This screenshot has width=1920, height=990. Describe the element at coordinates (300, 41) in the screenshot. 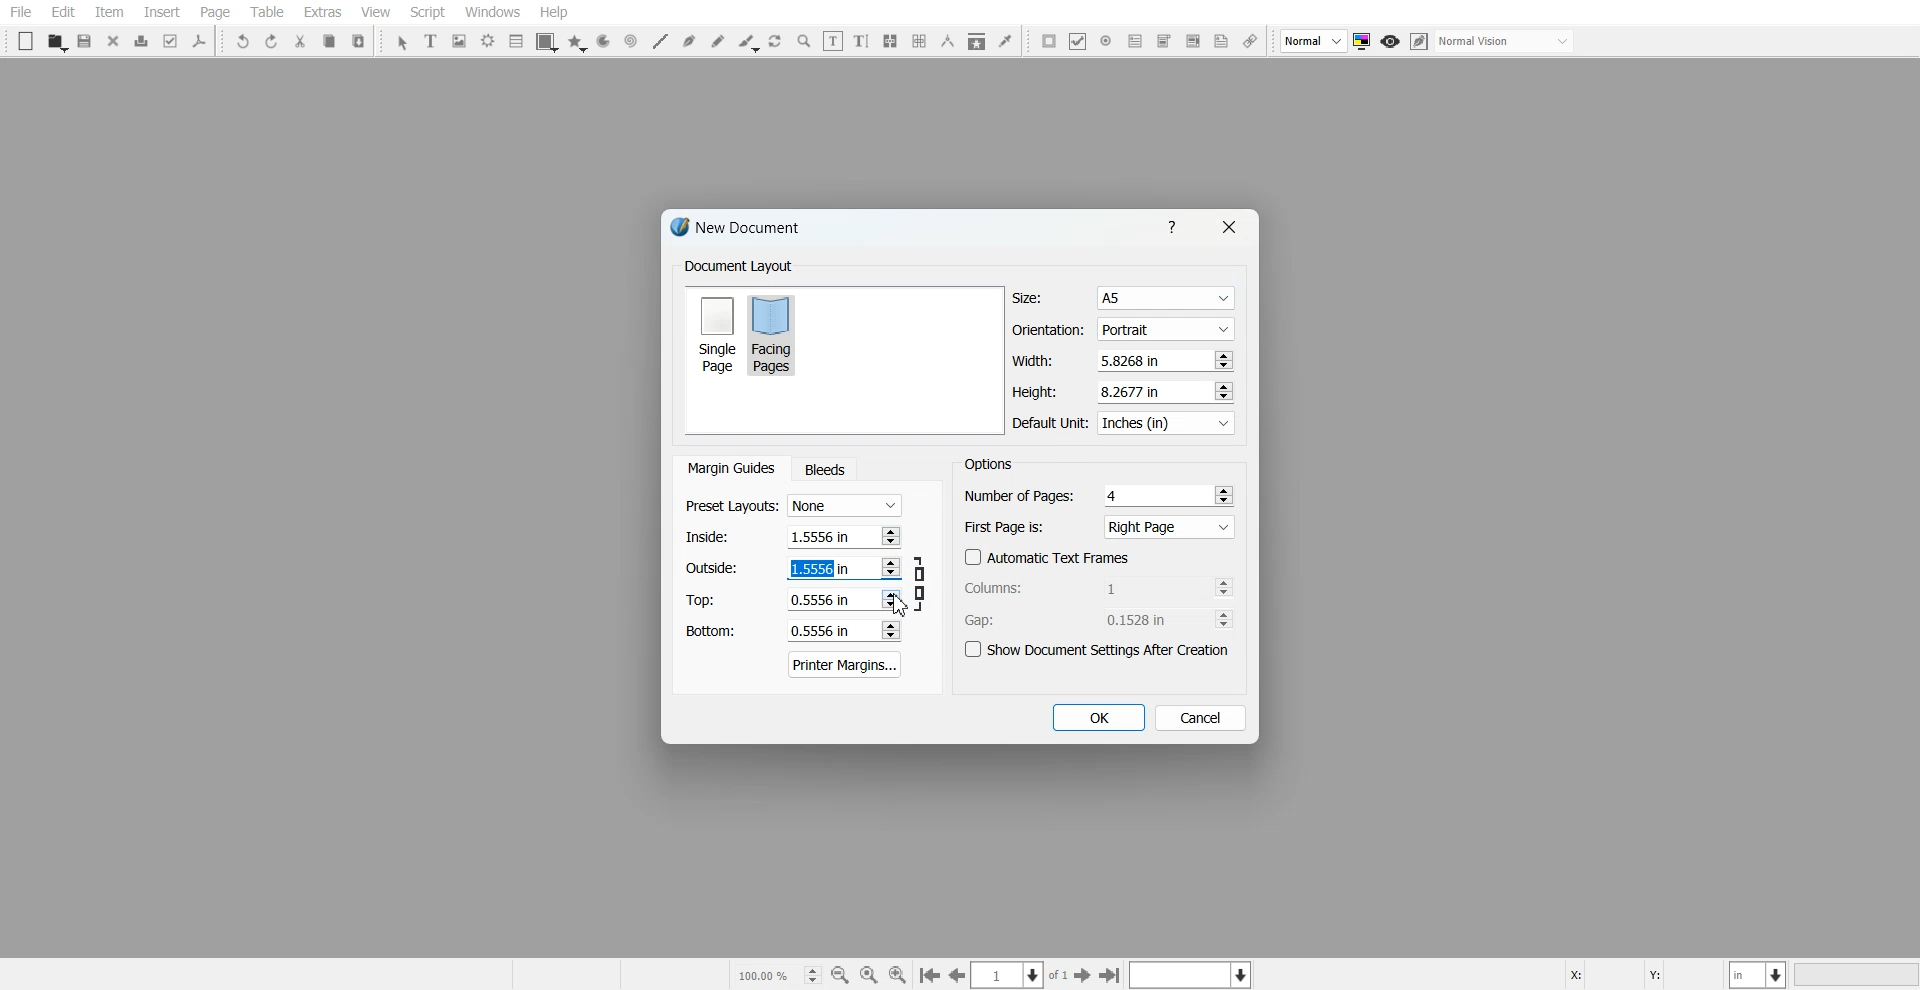

I see `Cut` at that location.